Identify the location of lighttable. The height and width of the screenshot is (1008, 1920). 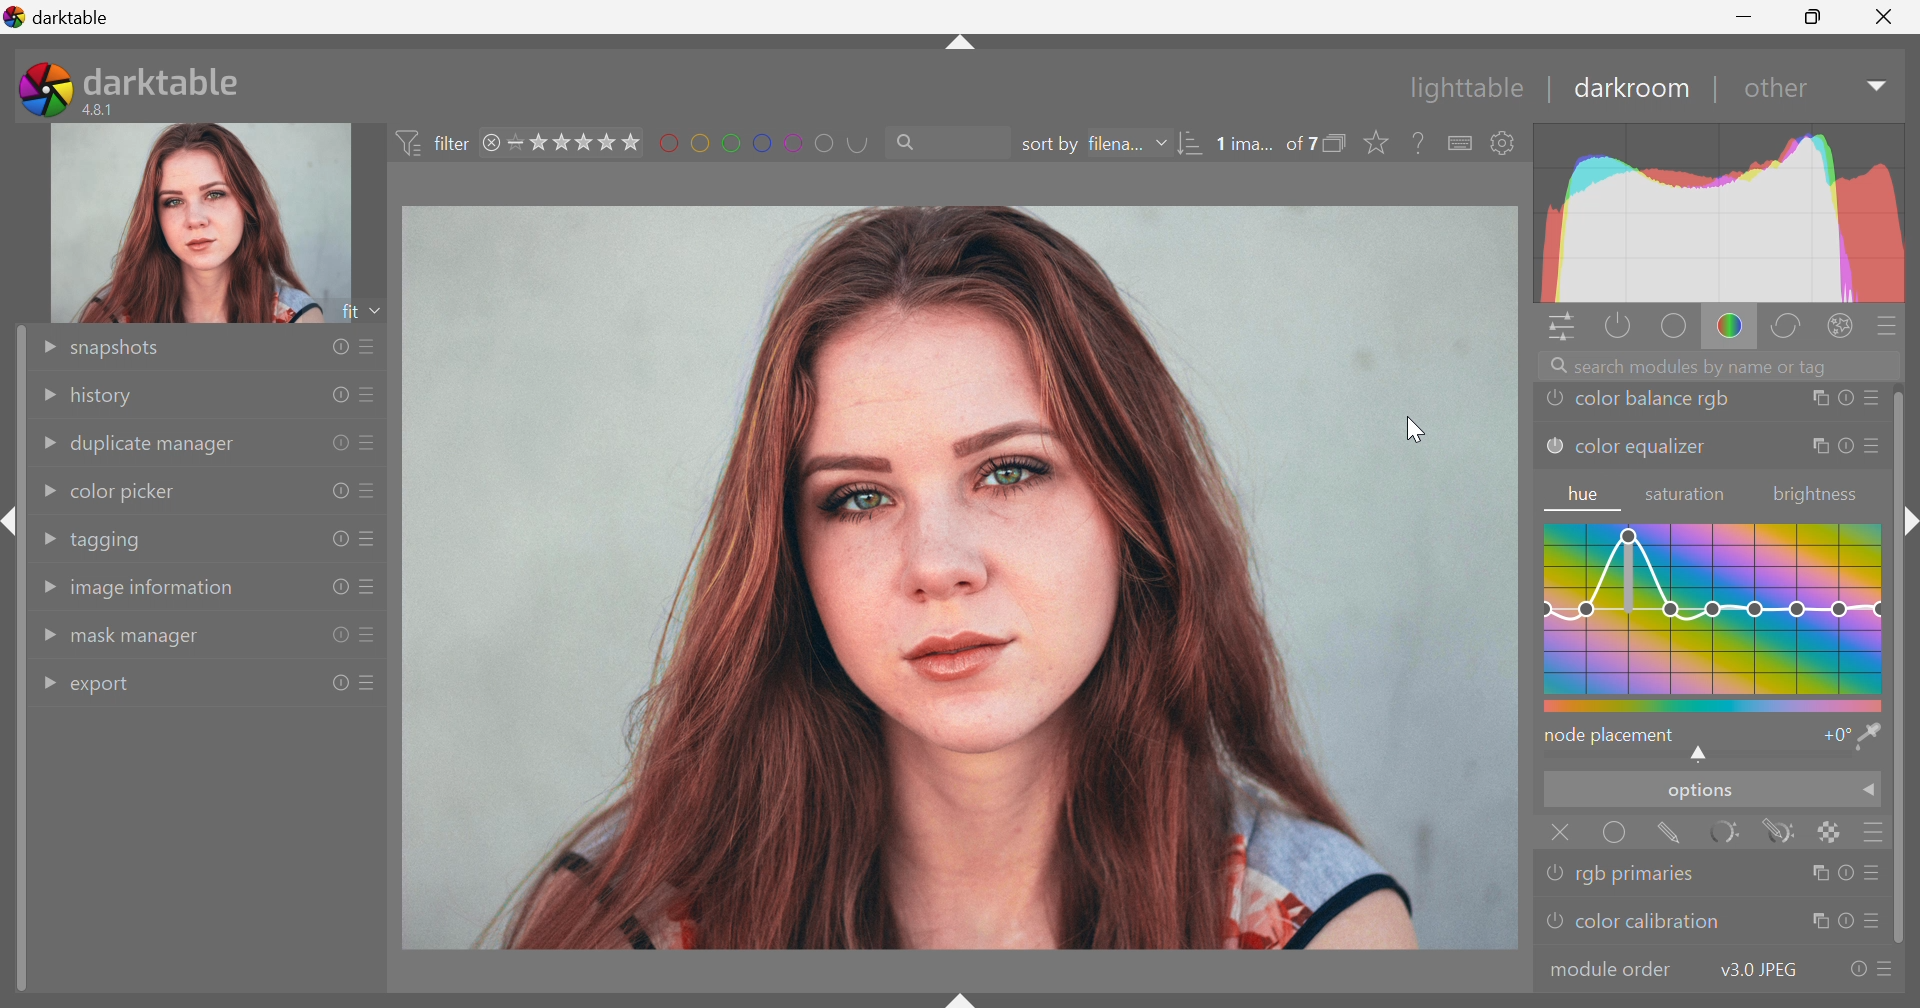
(1460, 89).